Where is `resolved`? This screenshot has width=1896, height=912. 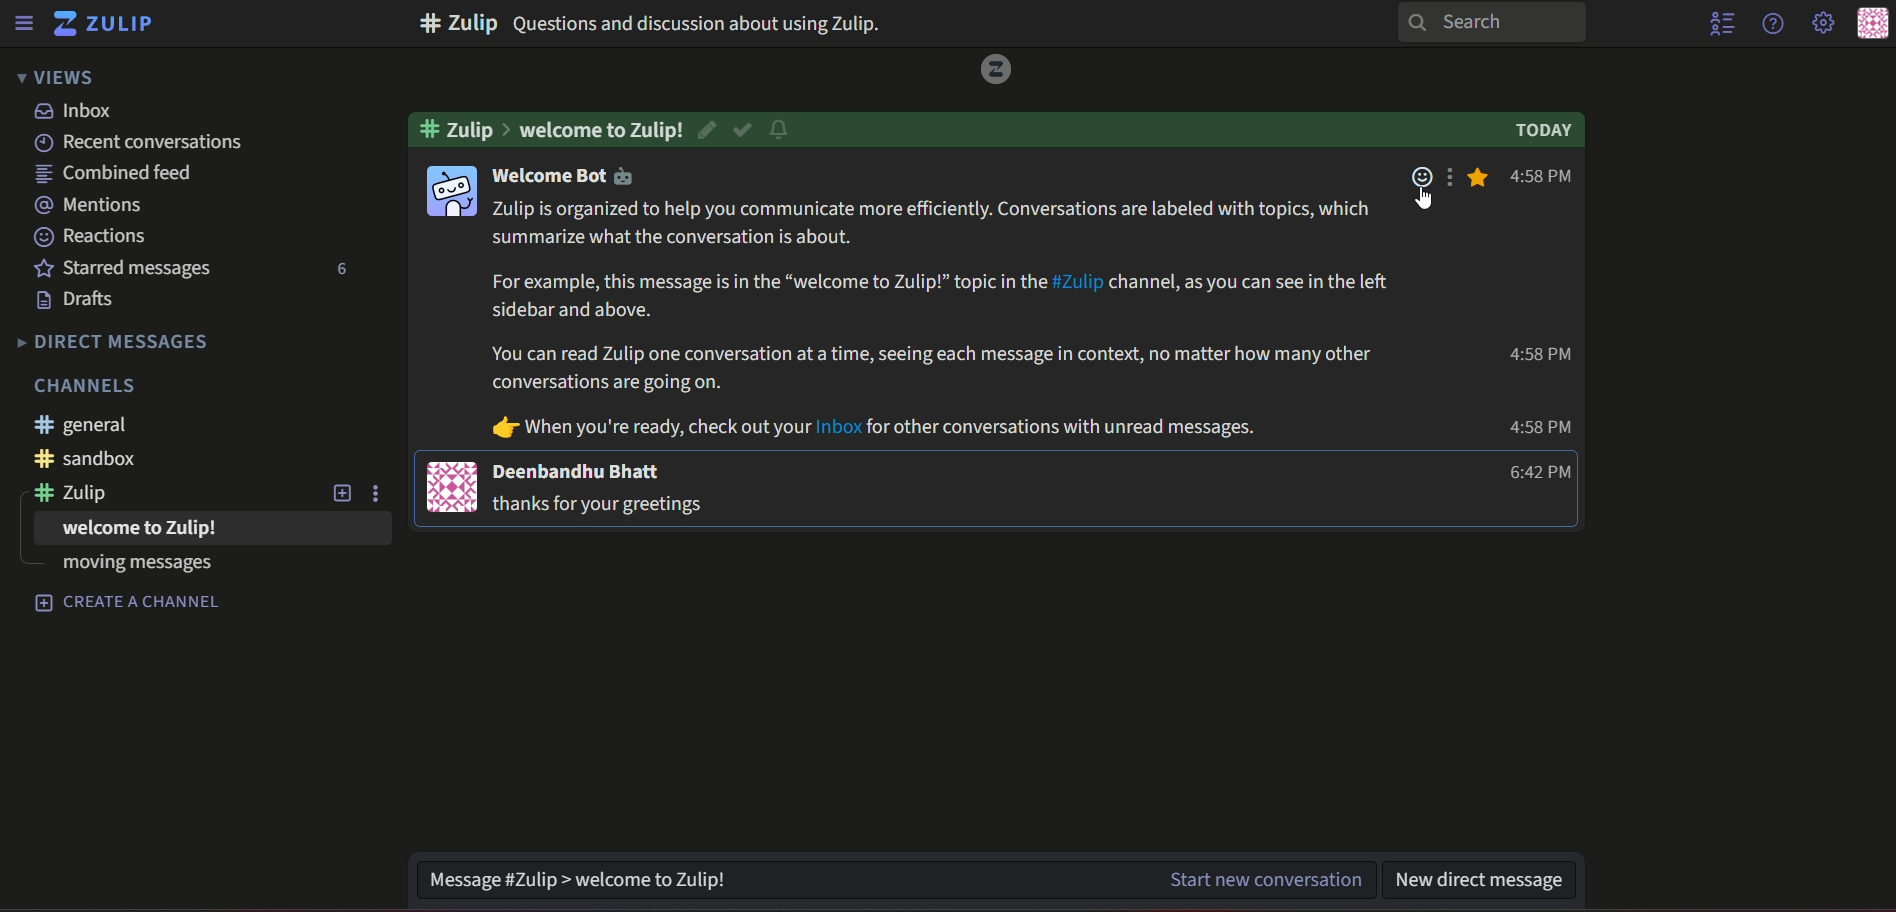
resolved is located at coordinates (742, 128).